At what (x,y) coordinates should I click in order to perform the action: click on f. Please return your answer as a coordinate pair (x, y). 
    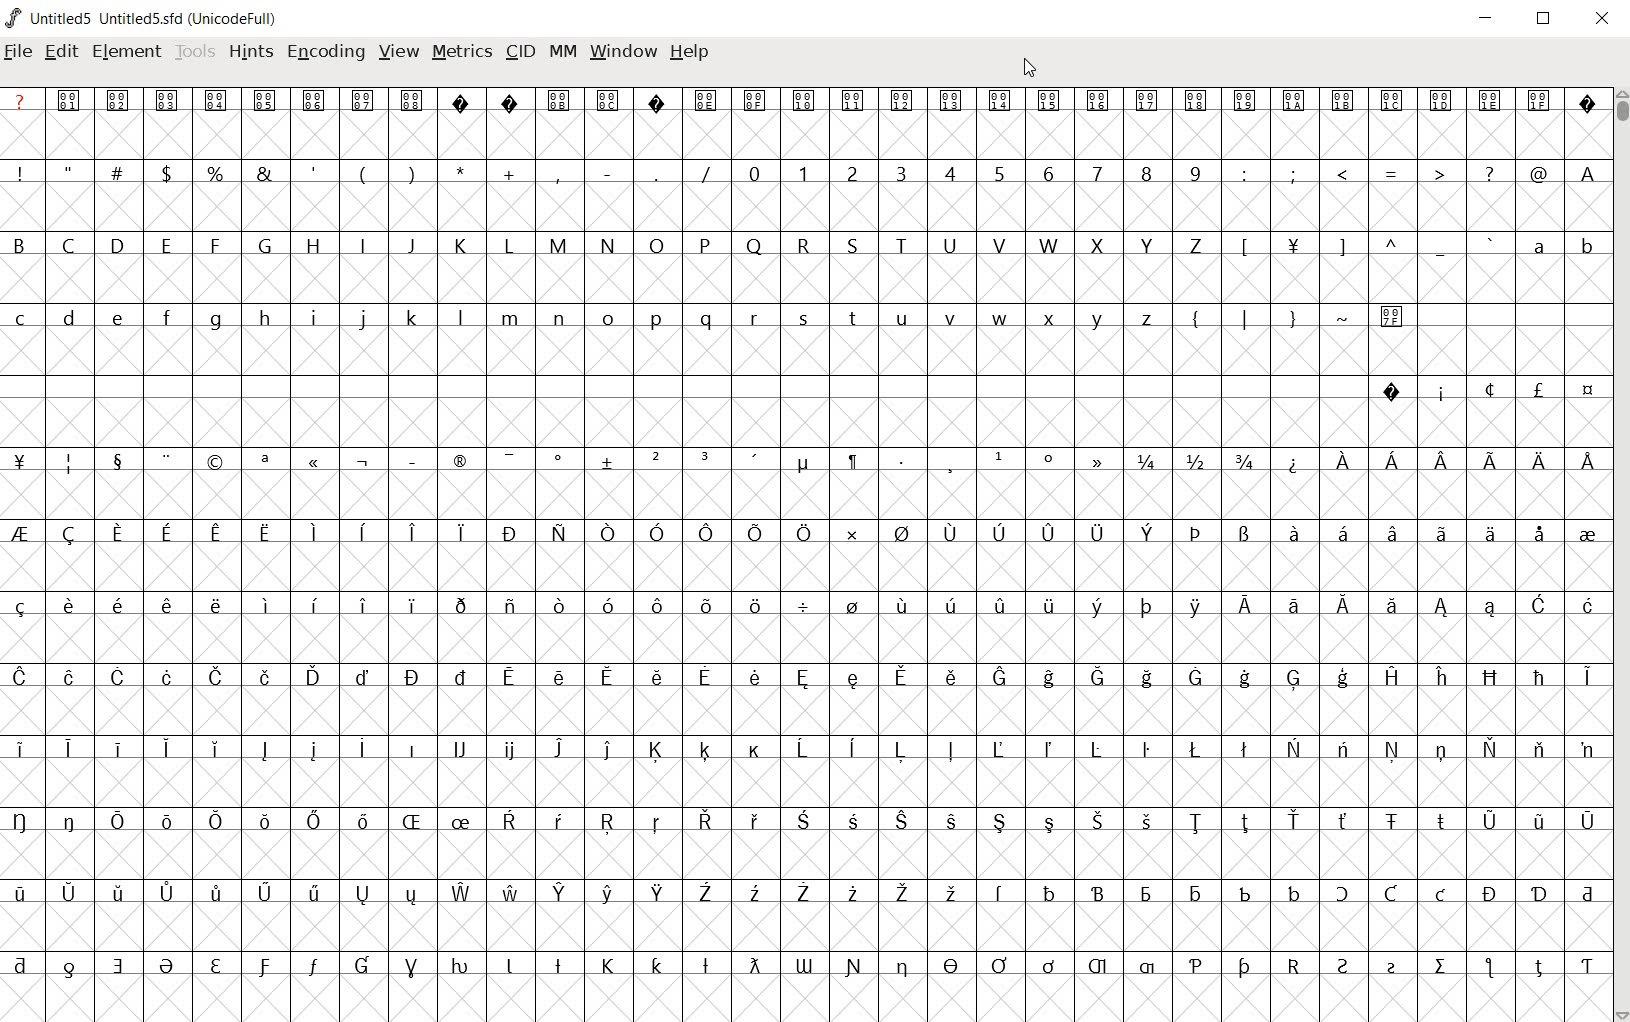
    Looking at the image, I should click on (166, 321).